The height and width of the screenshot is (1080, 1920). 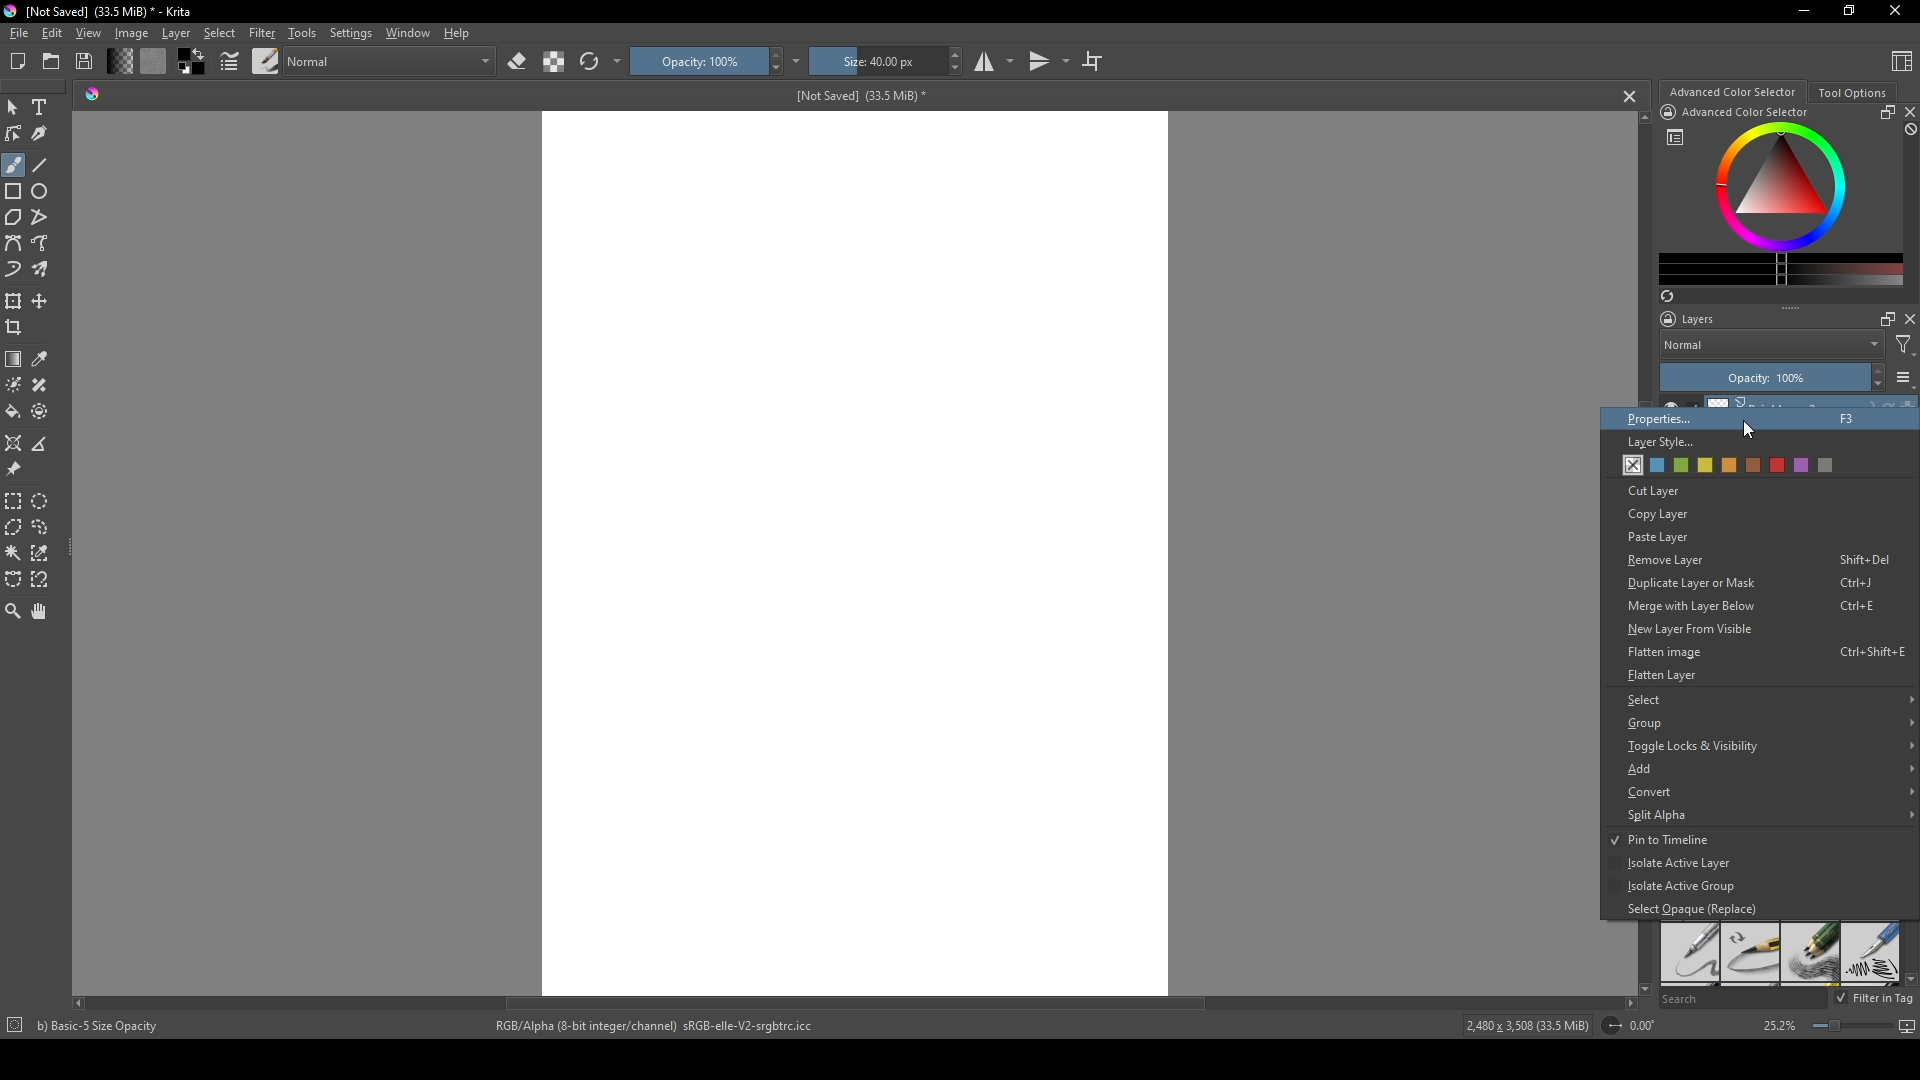 I want to click on sharp pencil, so click(x=1689, y=954).